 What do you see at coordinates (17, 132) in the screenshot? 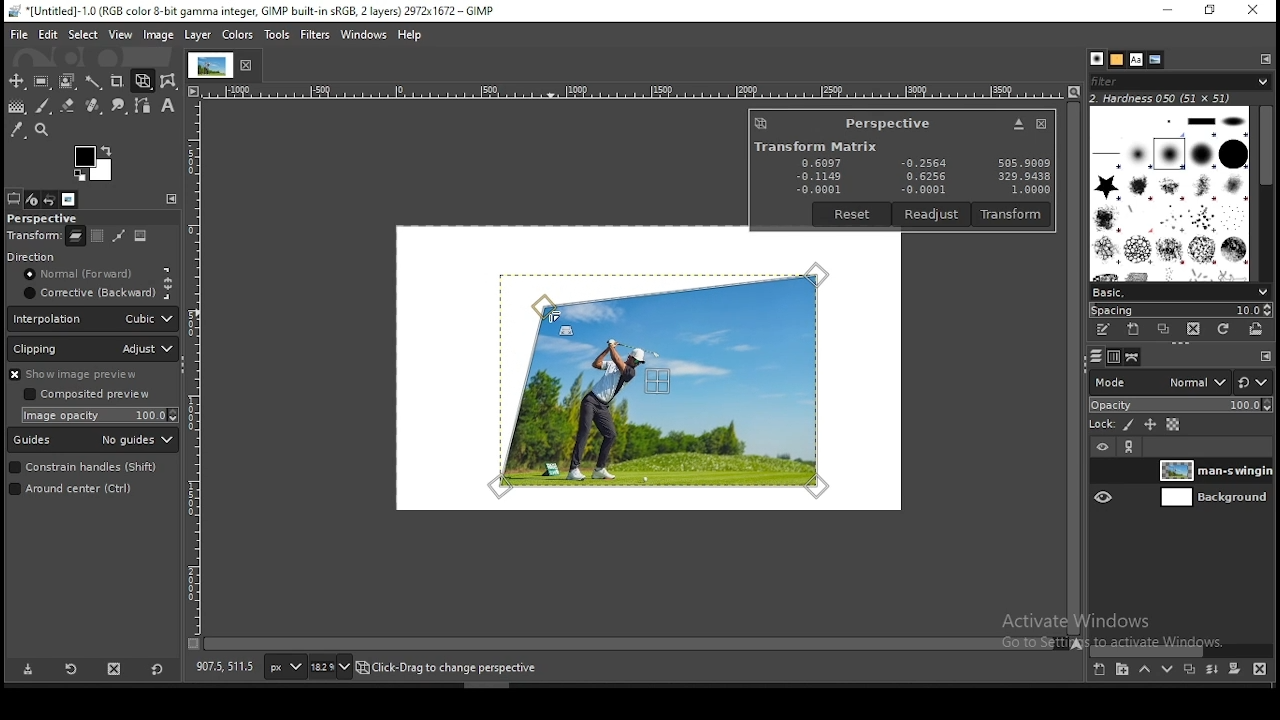
I see `color picker tool` at bounding box center [17, 132].